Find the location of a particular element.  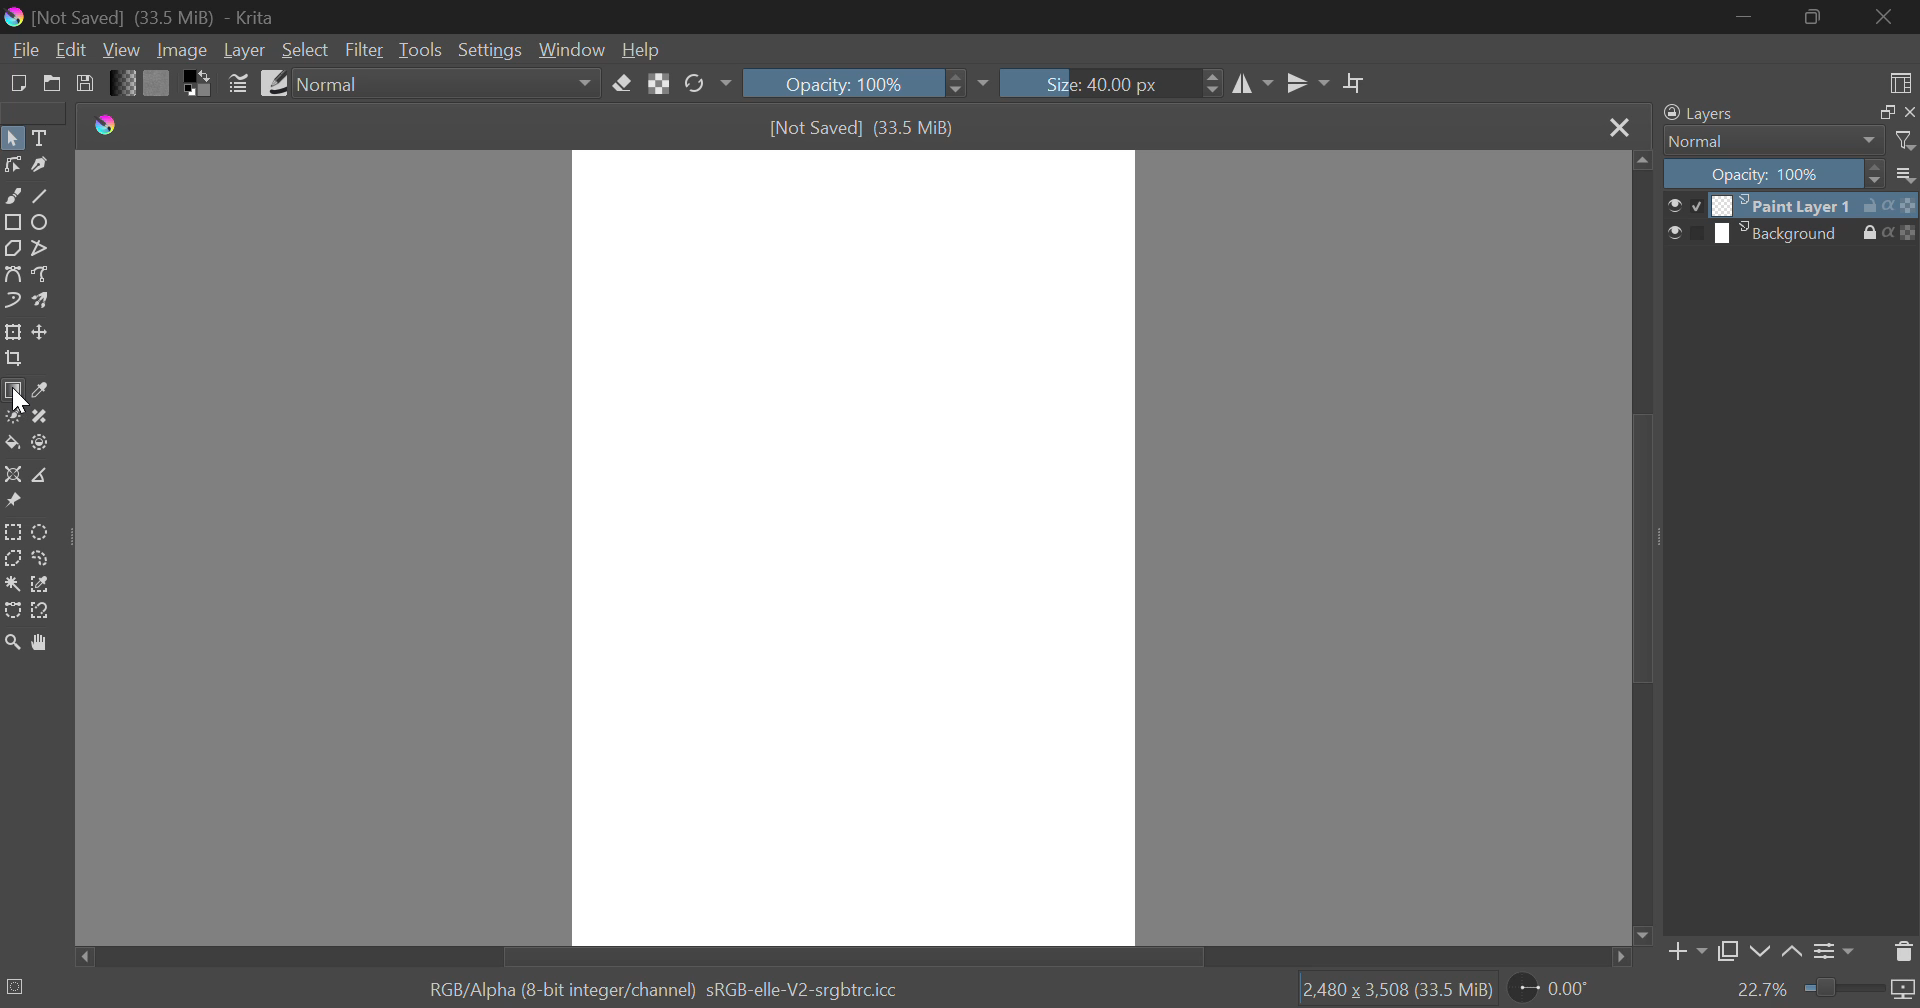

Eyedropper is located at coordinates (38, 392).